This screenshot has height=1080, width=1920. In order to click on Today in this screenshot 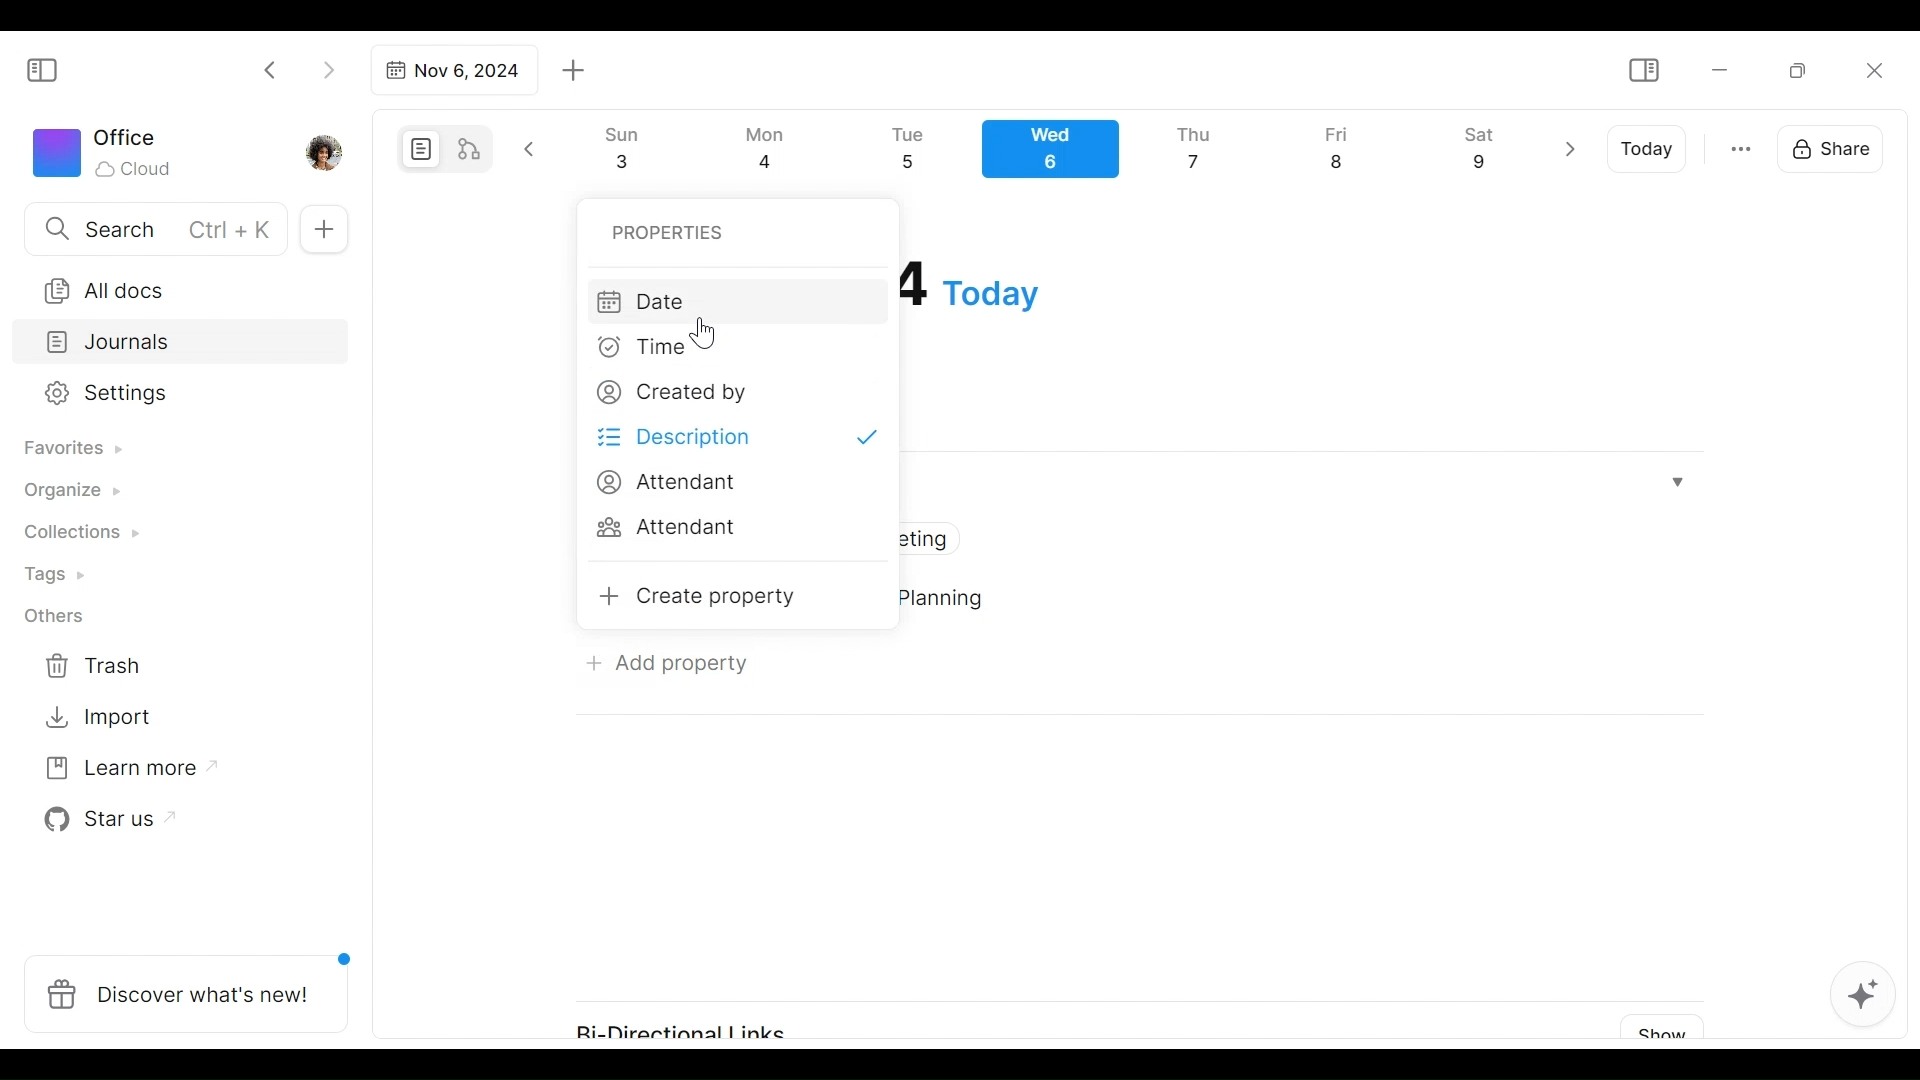, I will do `click(1649, 149)`.